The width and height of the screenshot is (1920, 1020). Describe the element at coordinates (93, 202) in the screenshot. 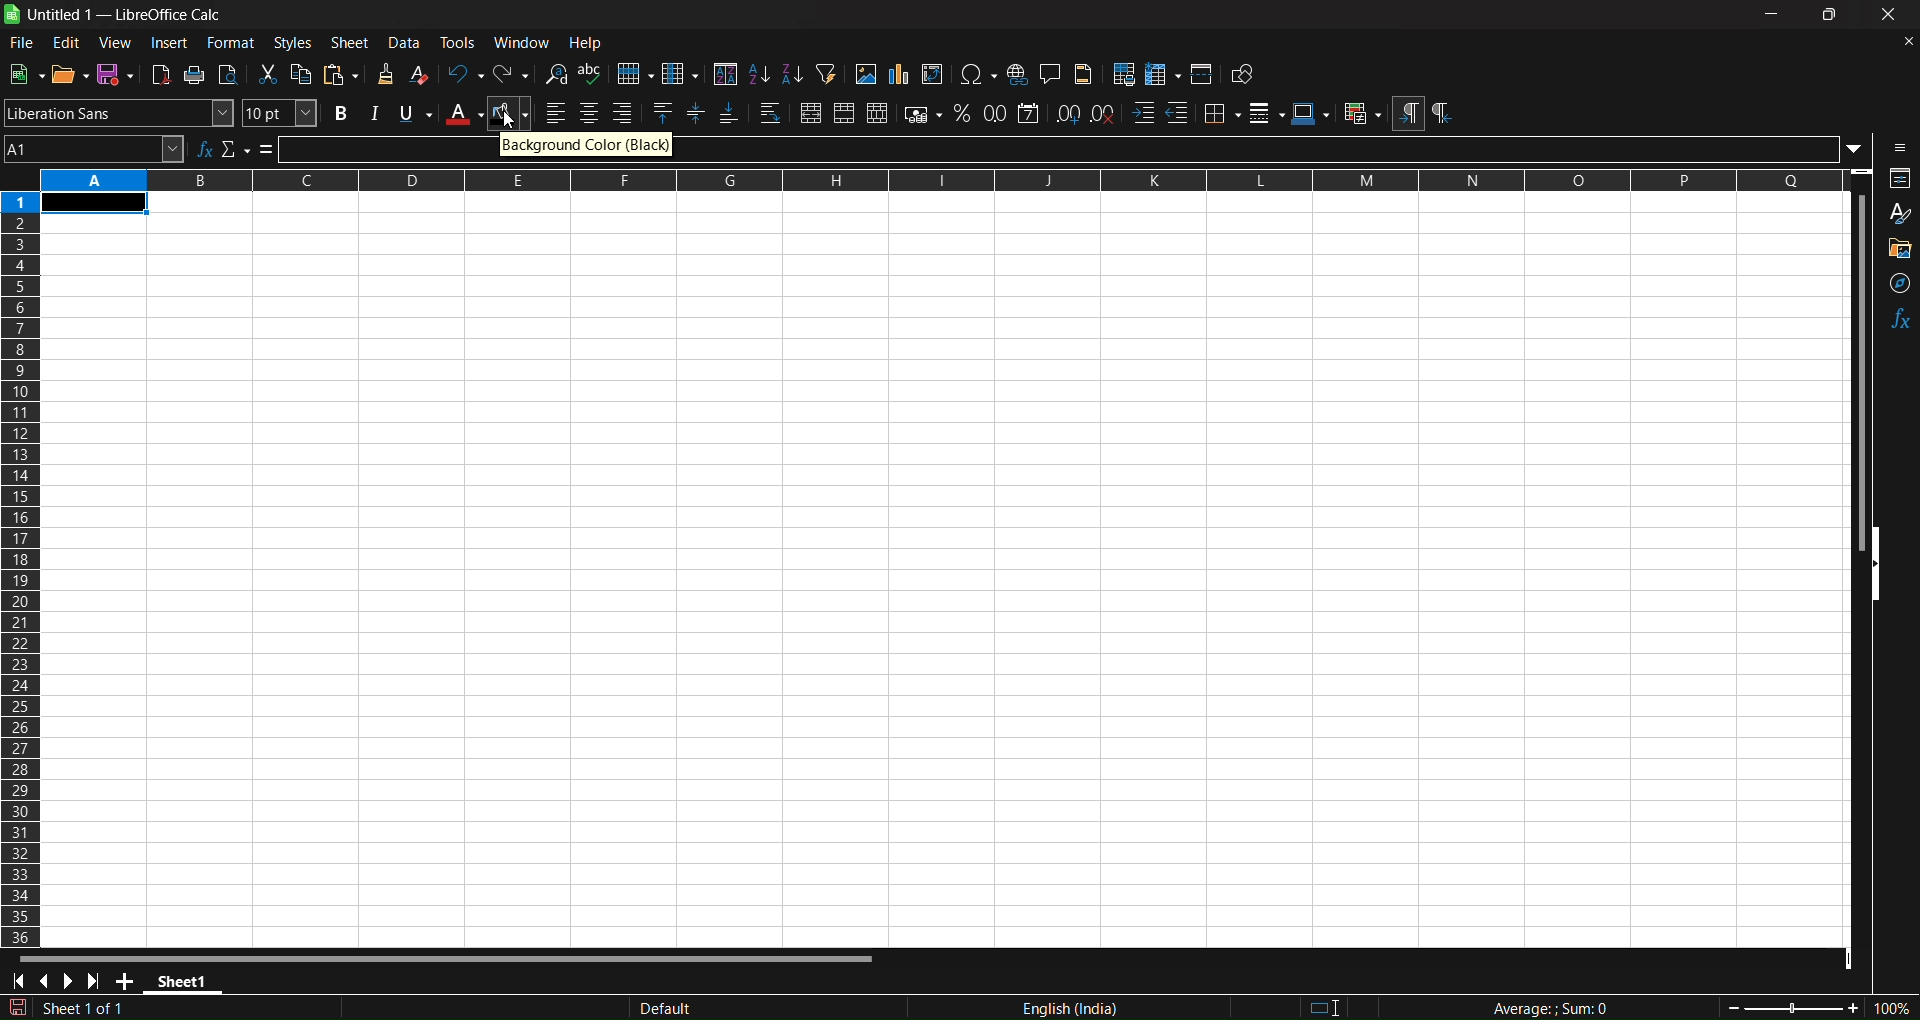

I see `cell 1 is selected` at that location.